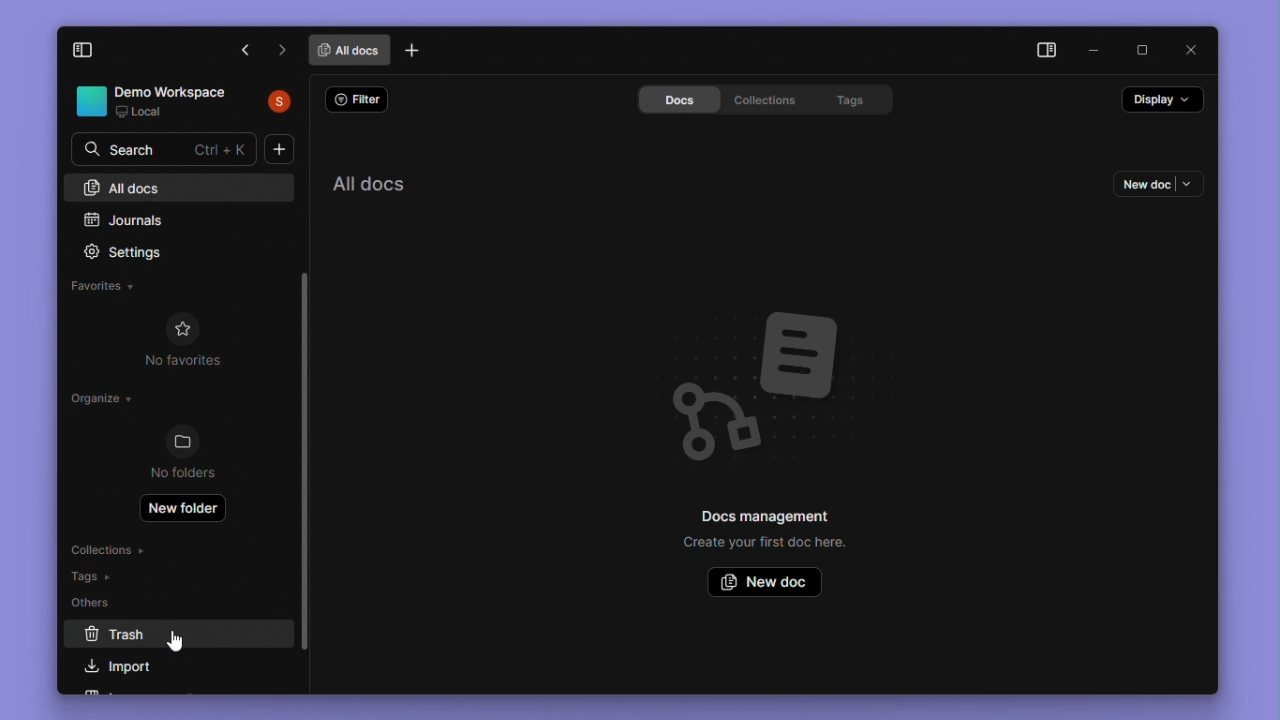 This screenshot has height=720, width=1280. Describe the element at coordinates (184, 509) in the screenshot. I see `New folder` at that location.